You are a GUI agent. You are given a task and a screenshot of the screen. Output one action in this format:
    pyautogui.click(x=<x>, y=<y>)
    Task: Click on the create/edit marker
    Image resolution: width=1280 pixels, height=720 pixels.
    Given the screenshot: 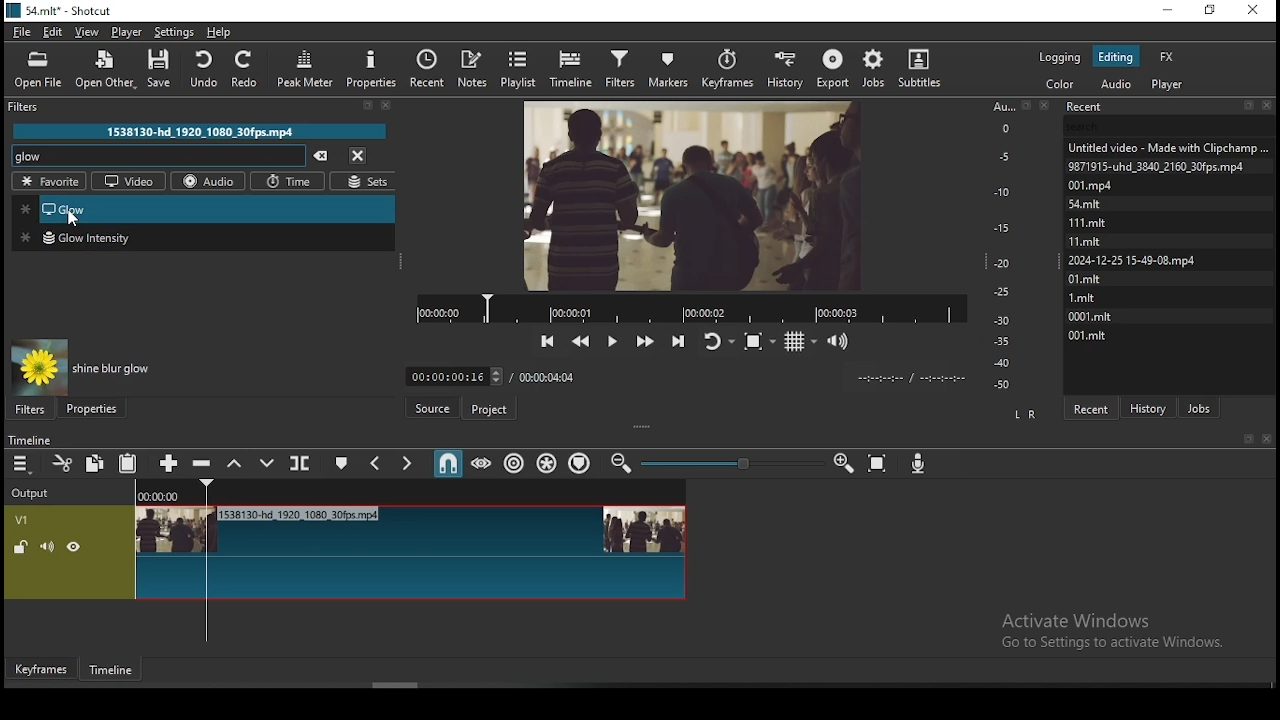 What is the action you would take?
    pyautogui.click(x=339, y=466)
    